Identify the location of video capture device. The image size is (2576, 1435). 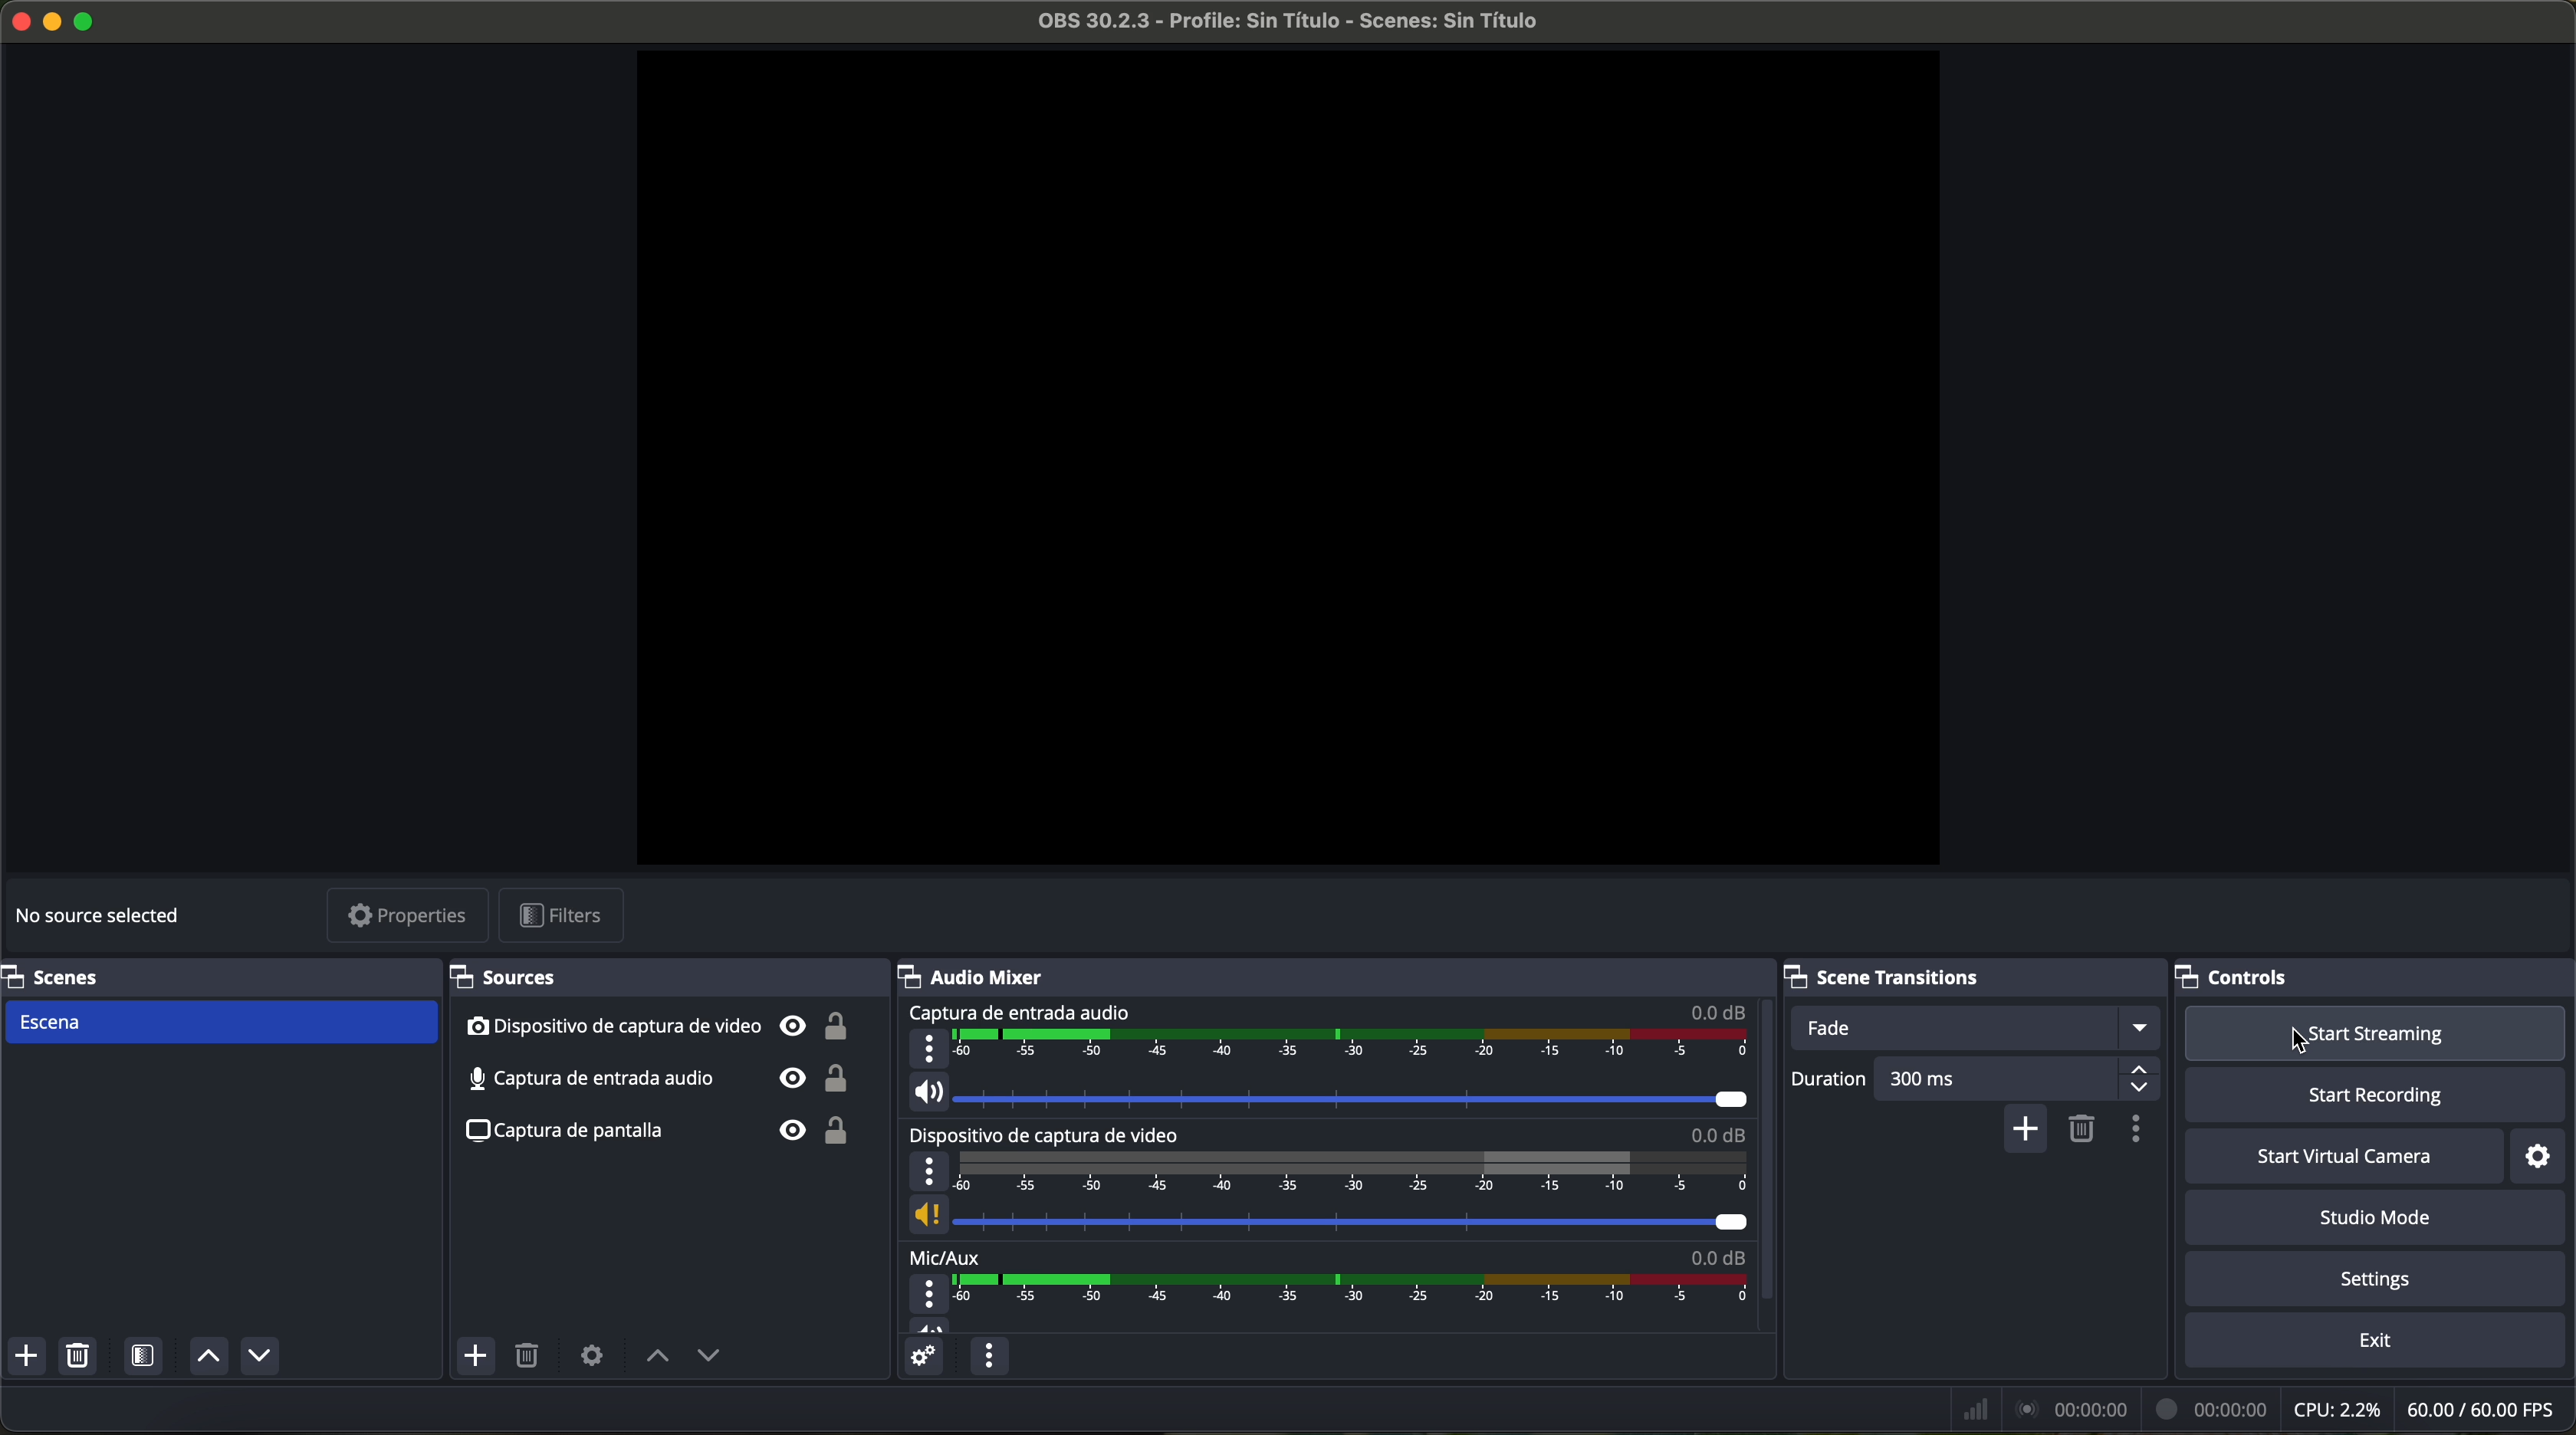
(658, 1026).